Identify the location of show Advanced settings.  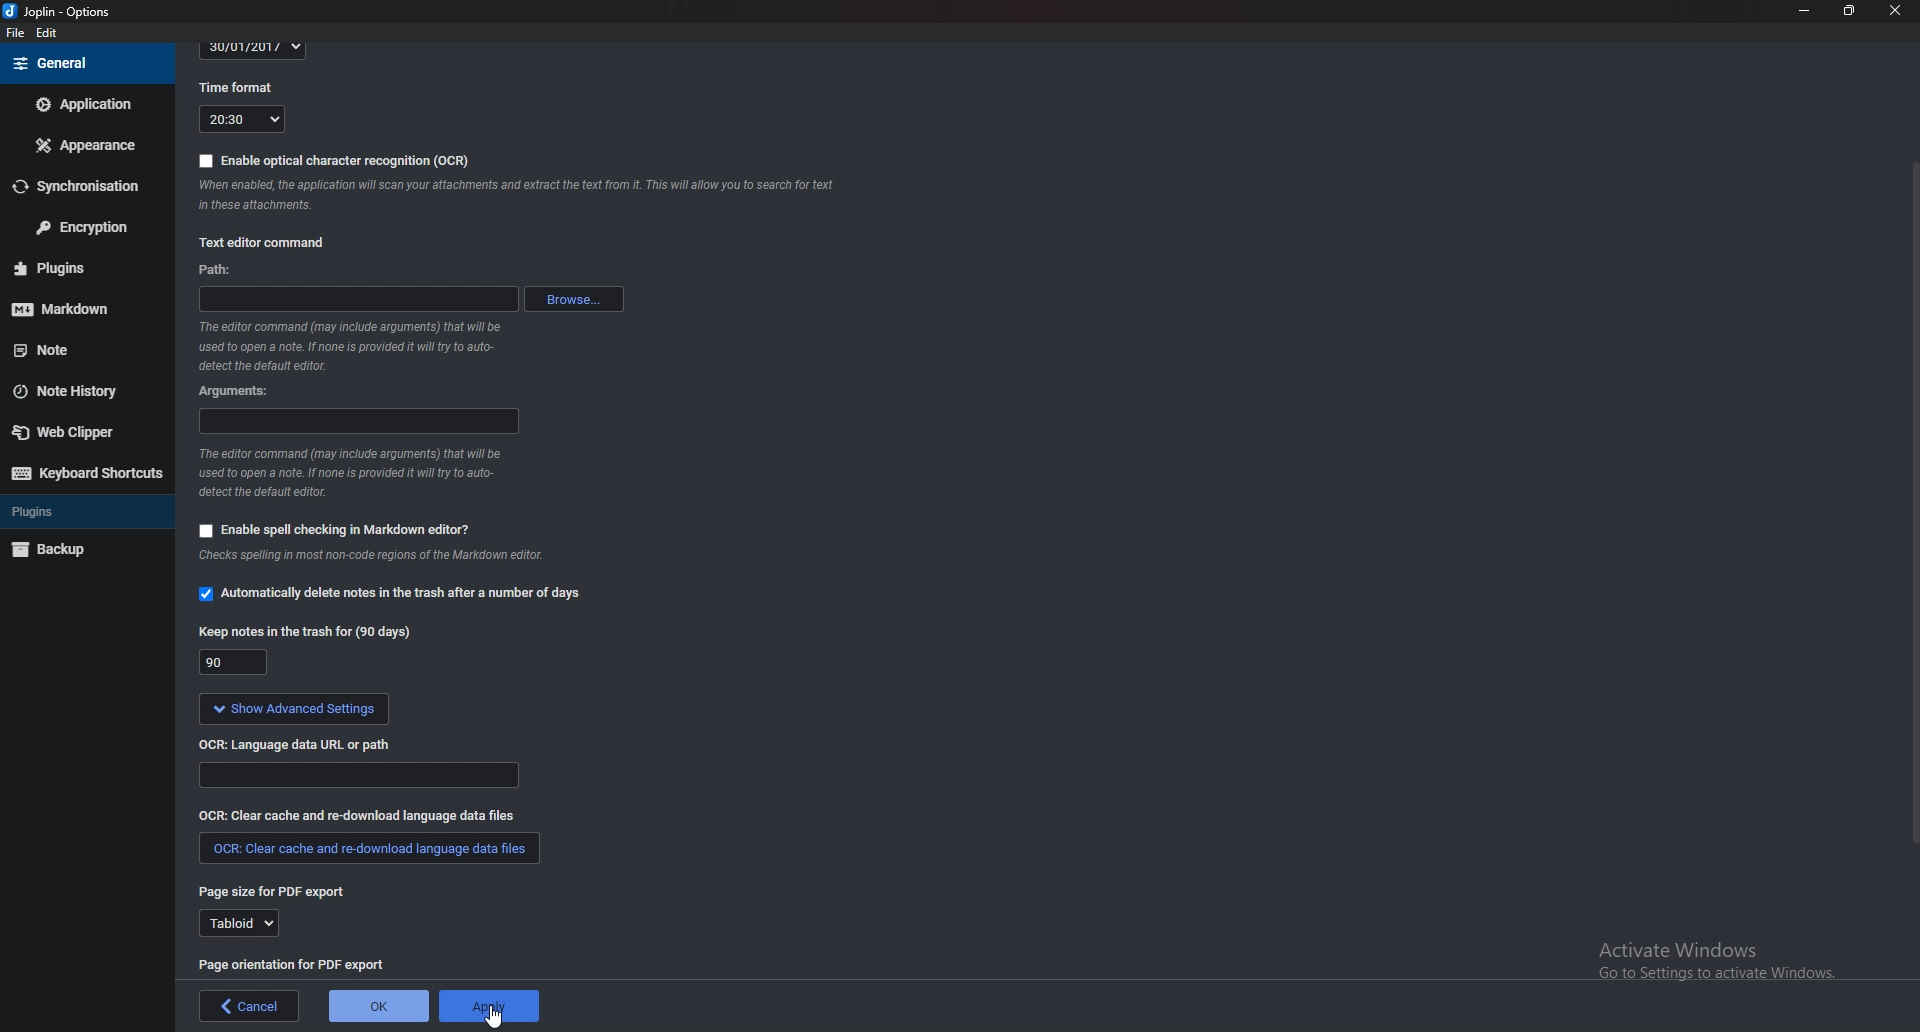
(293, 709).